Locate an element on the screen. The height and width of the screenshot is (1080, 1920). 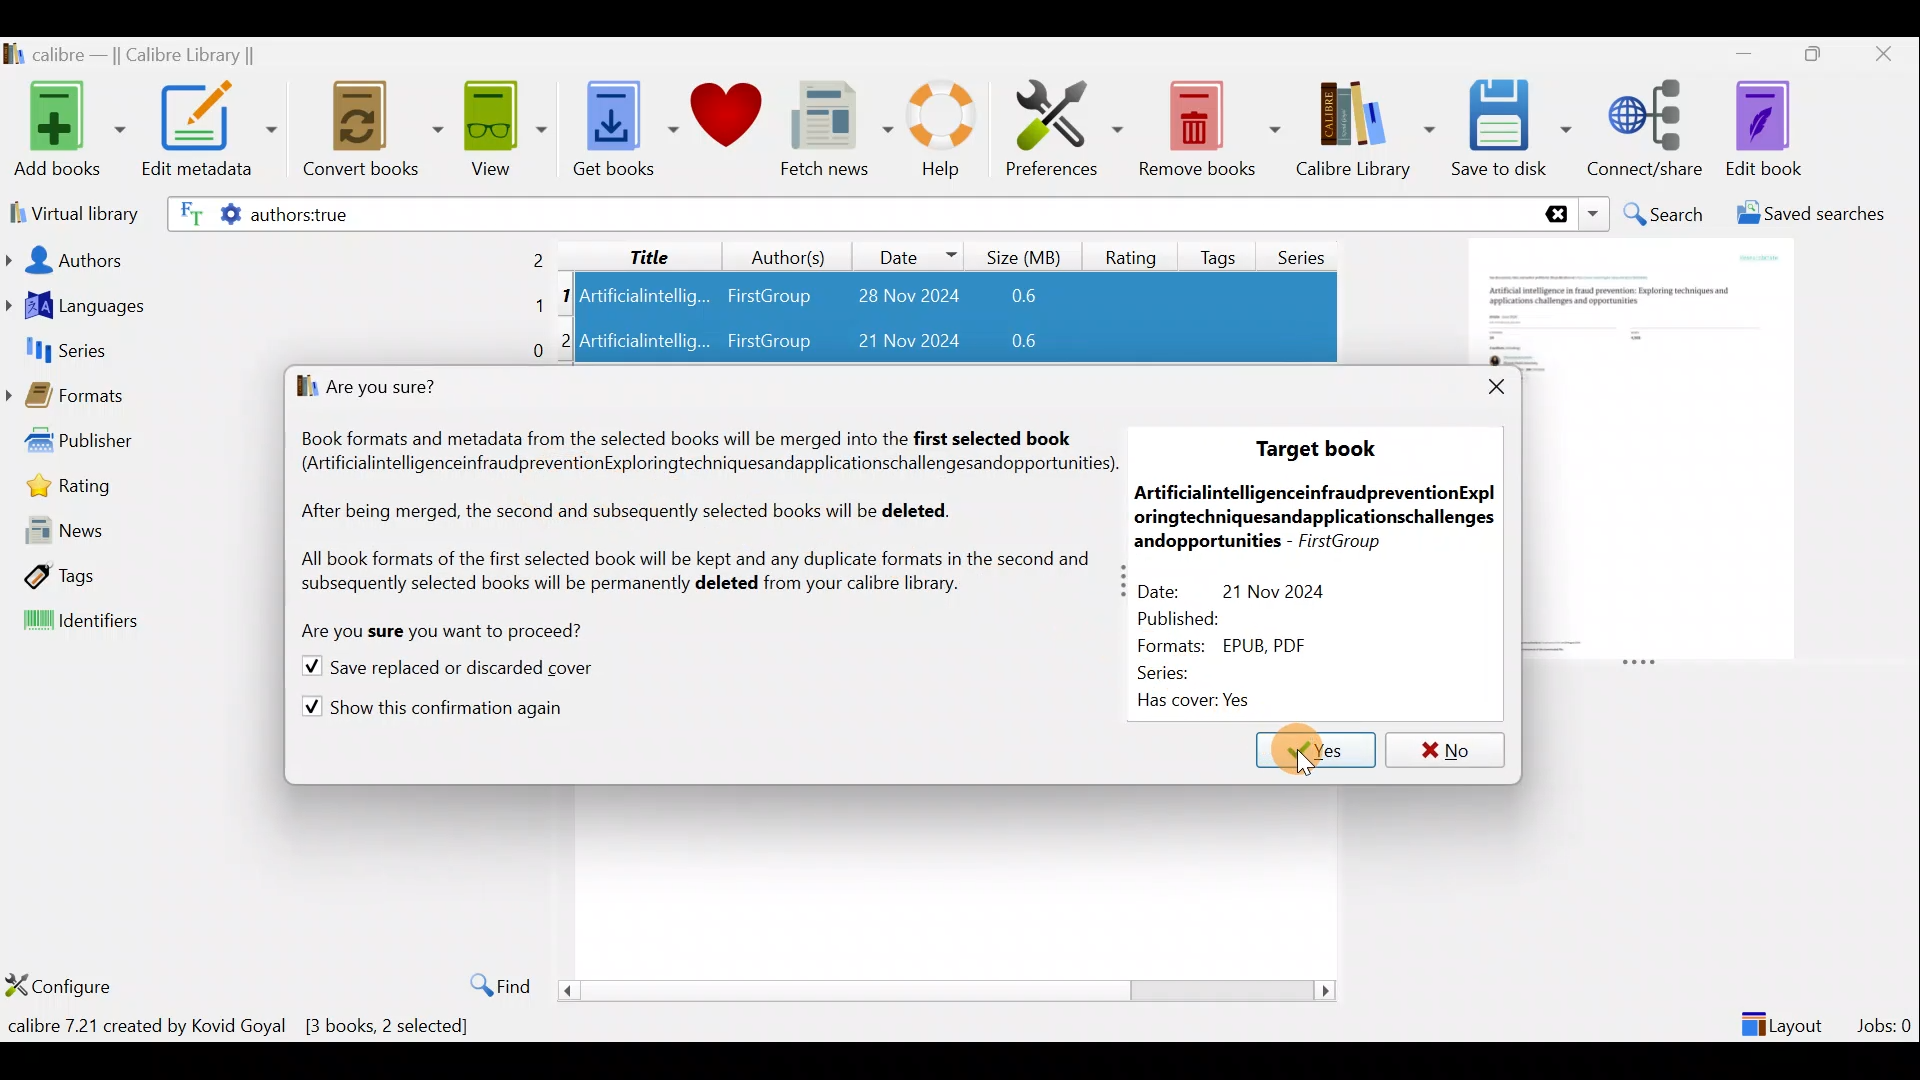
1 is located at coordinates (566, 297).